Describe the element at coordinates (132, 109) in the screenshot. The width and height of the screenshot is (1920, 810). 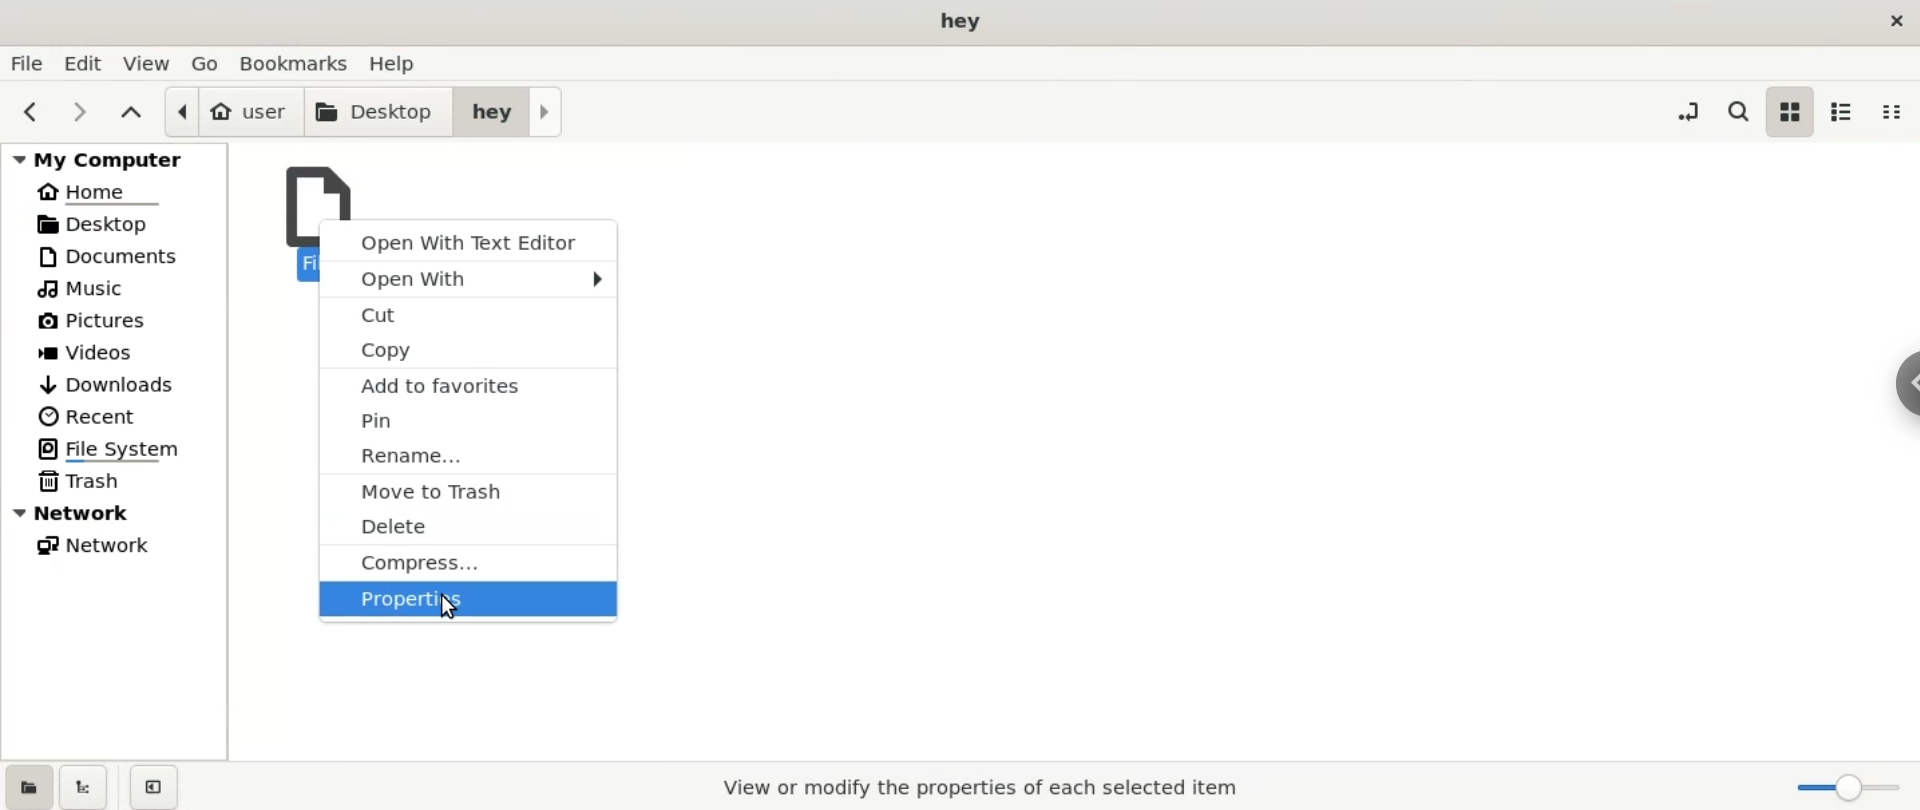
I see `parent folders` at that location.